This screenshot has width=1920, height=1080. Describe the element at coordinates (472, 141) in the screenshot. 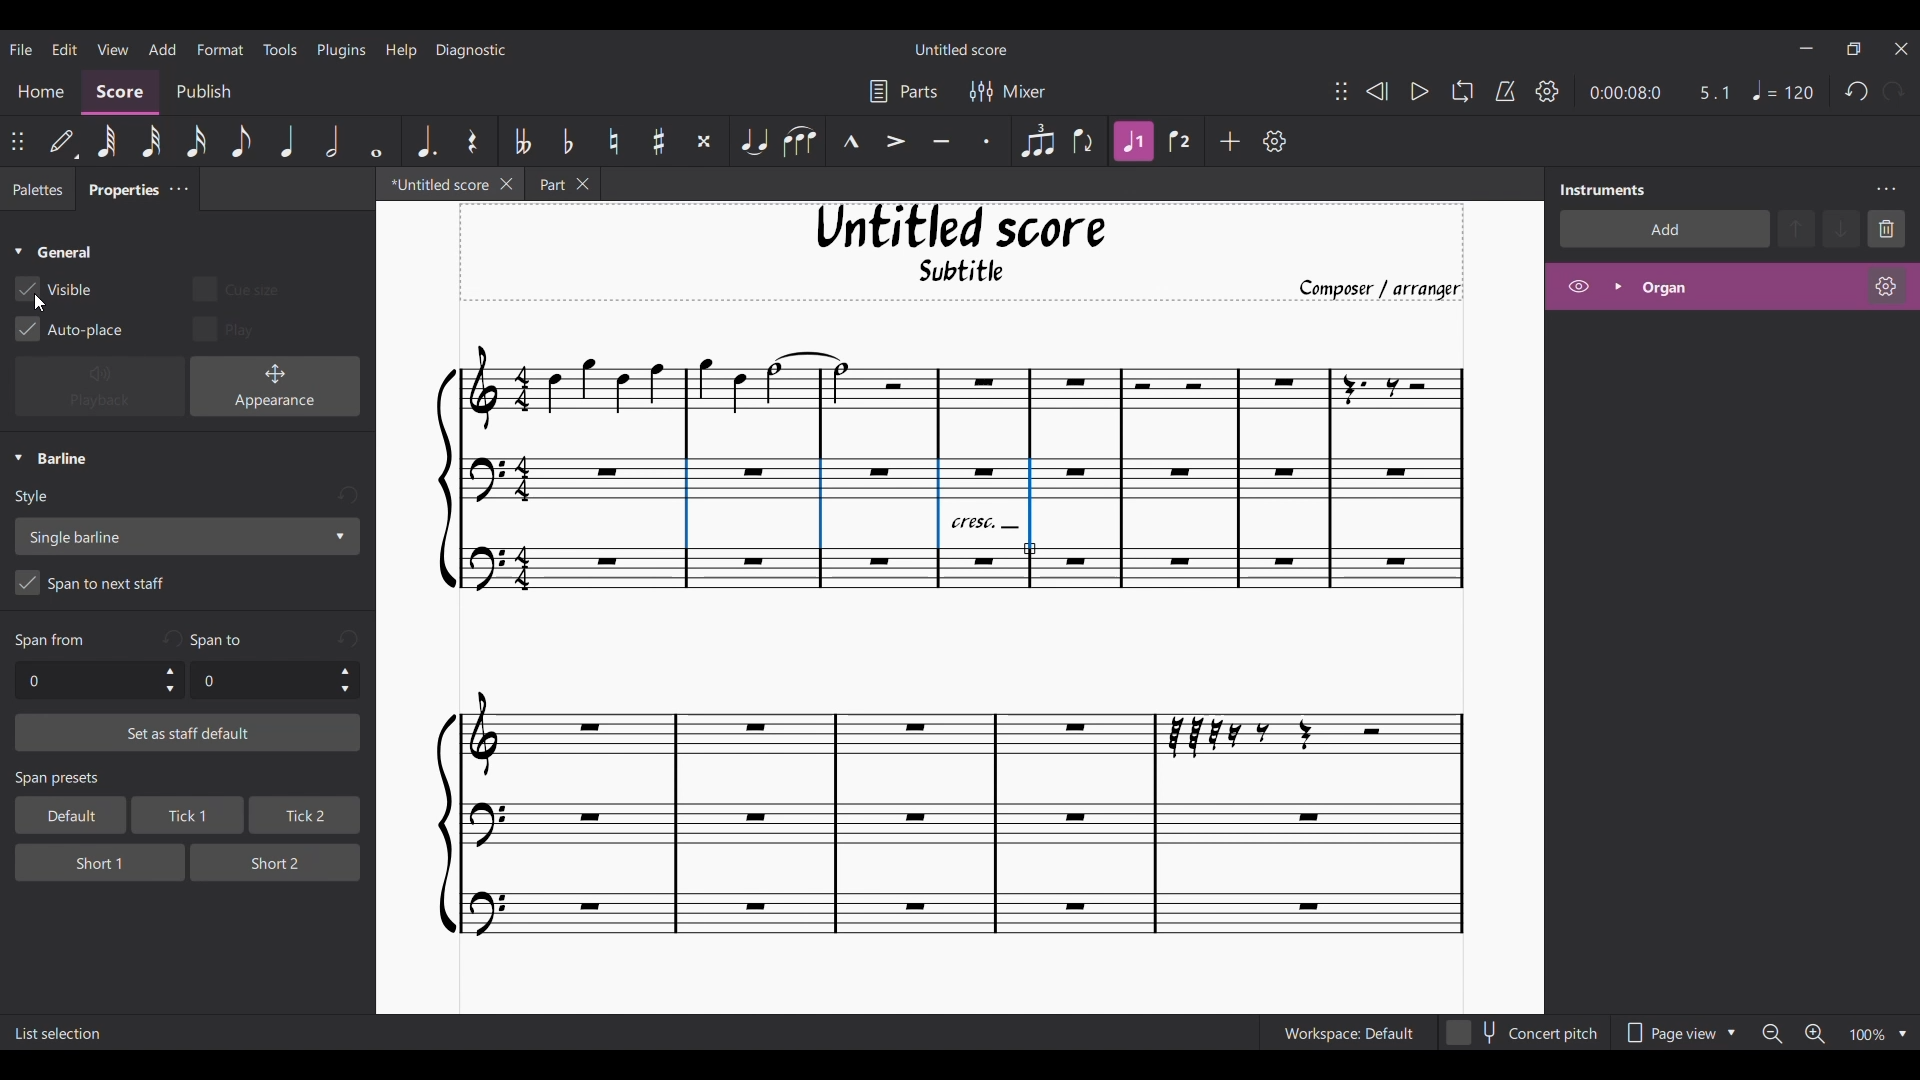

I see `Rest` at that location.